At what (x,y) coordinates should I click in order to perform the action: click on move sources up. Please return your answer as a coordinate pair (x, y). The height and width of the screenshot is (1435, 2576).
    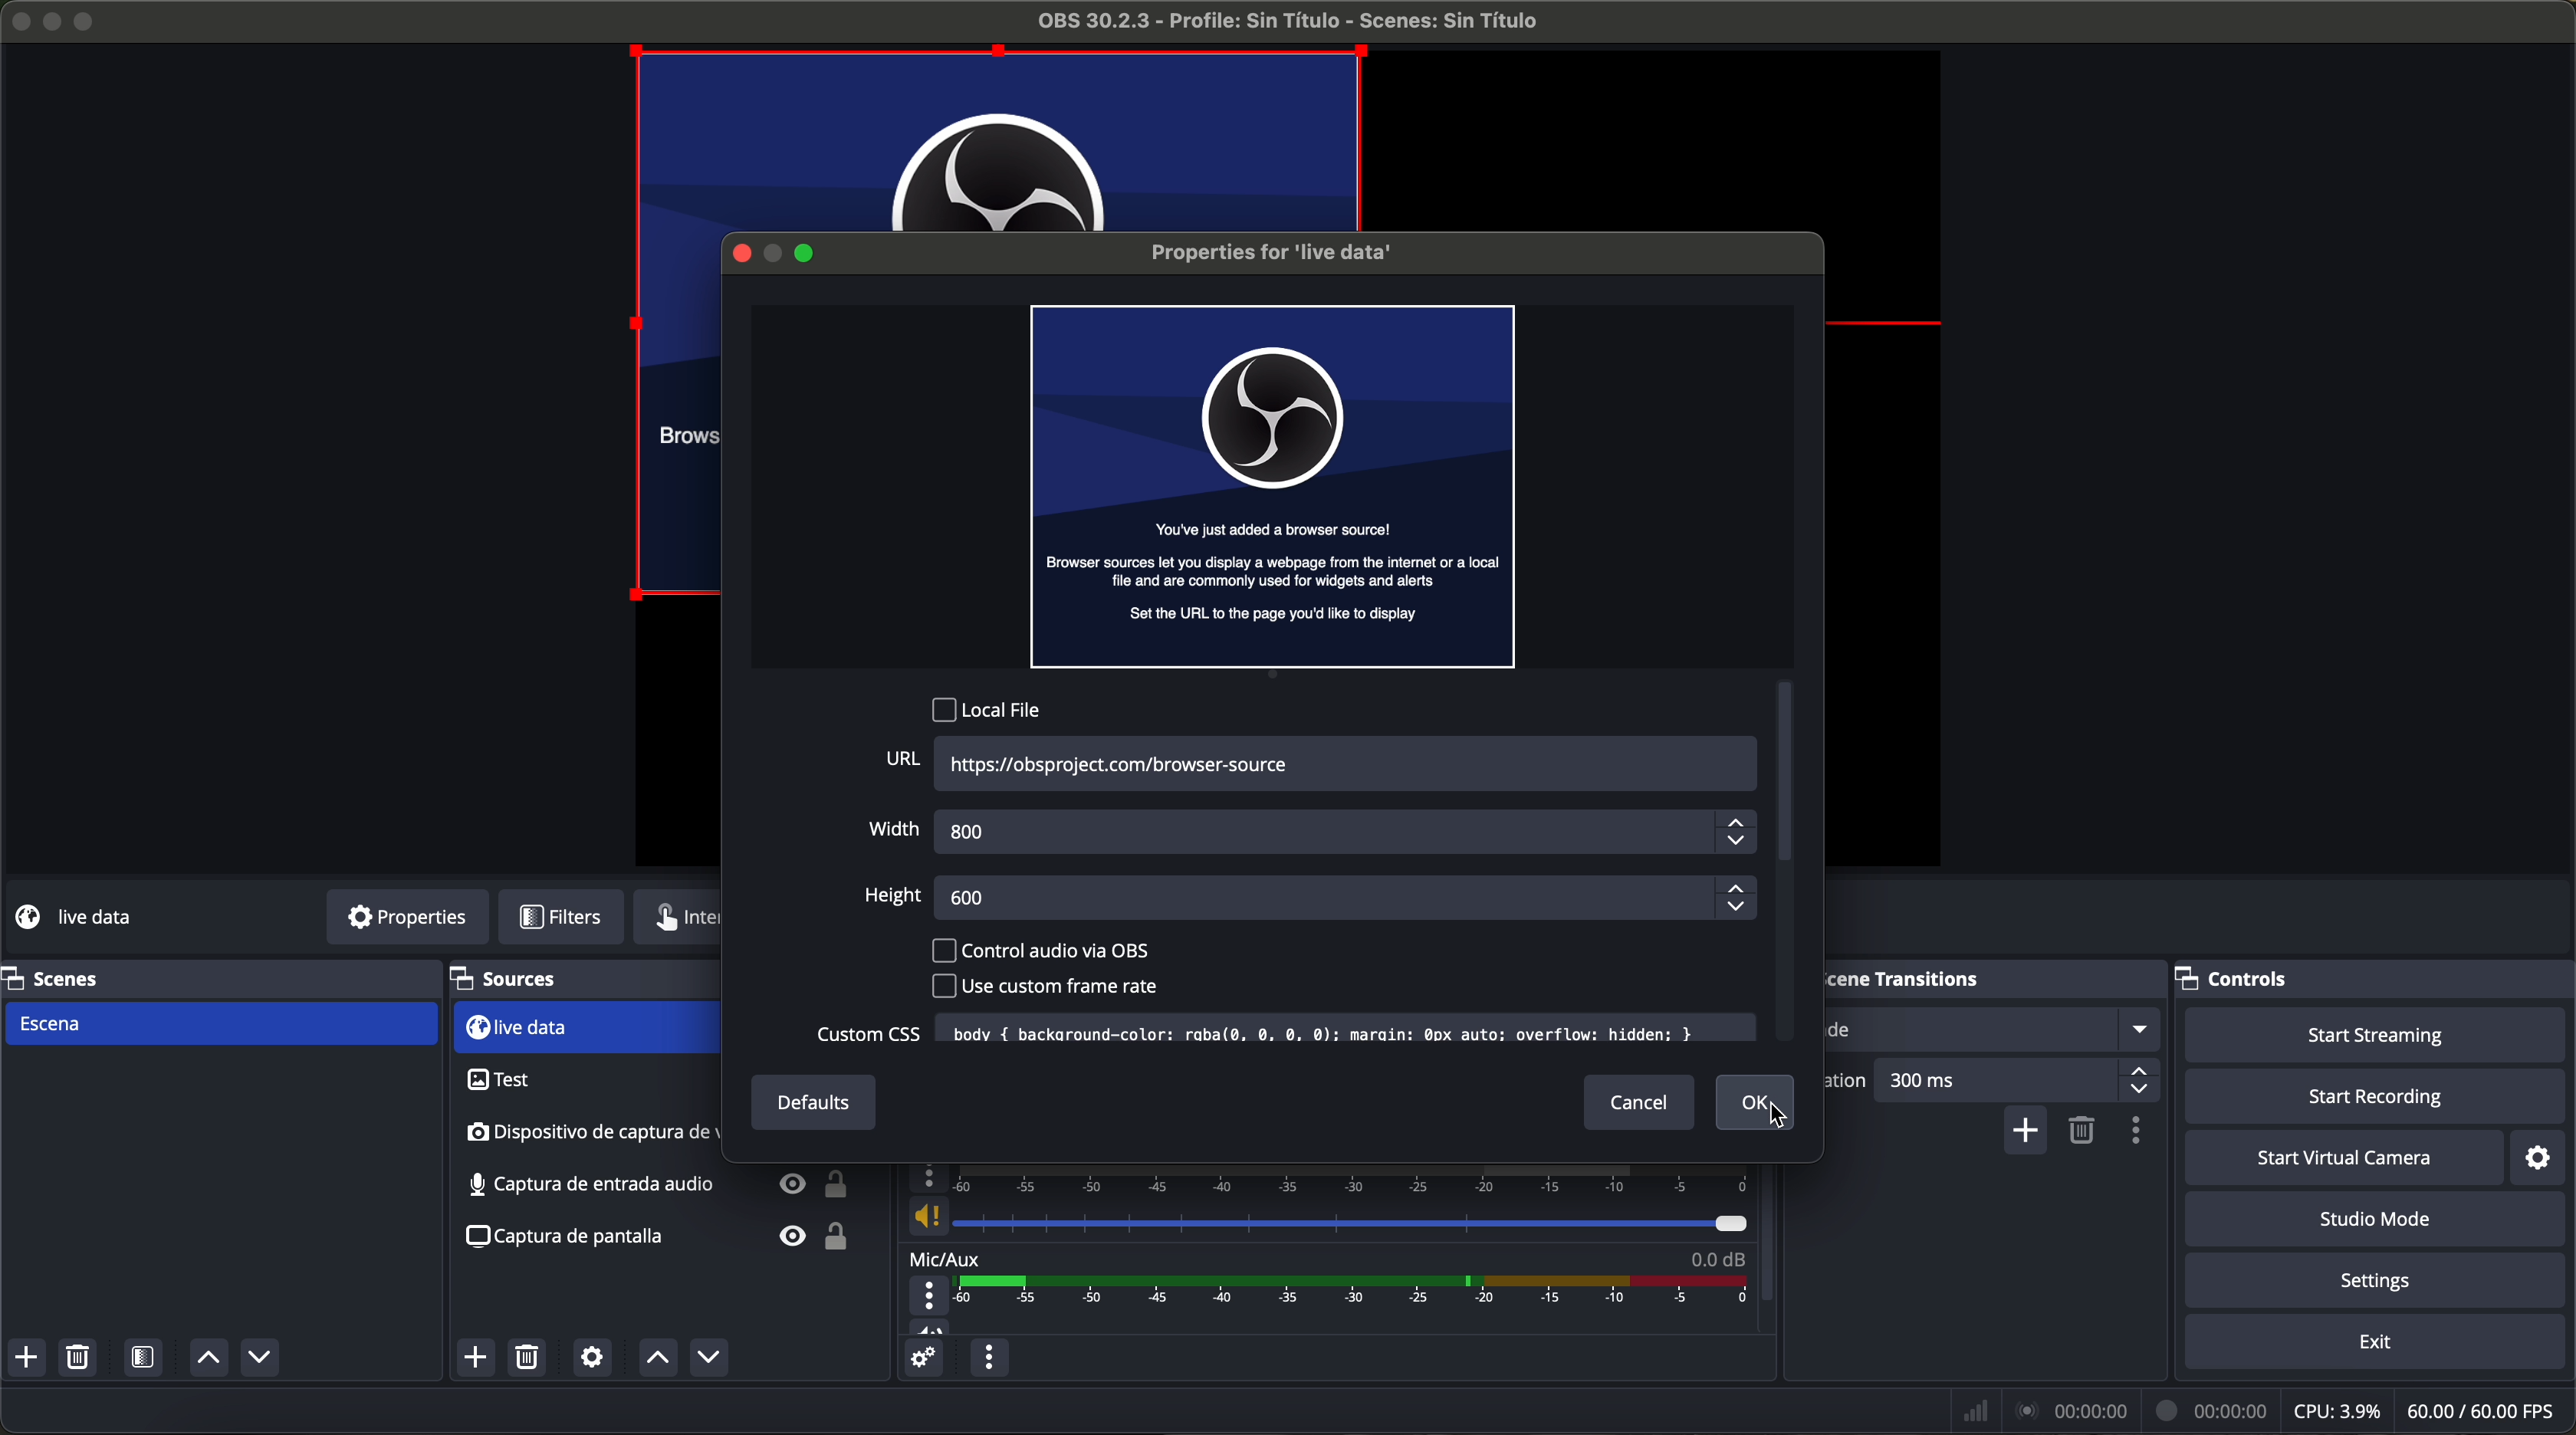
    Looking at the image, I should click on (652, 1358).